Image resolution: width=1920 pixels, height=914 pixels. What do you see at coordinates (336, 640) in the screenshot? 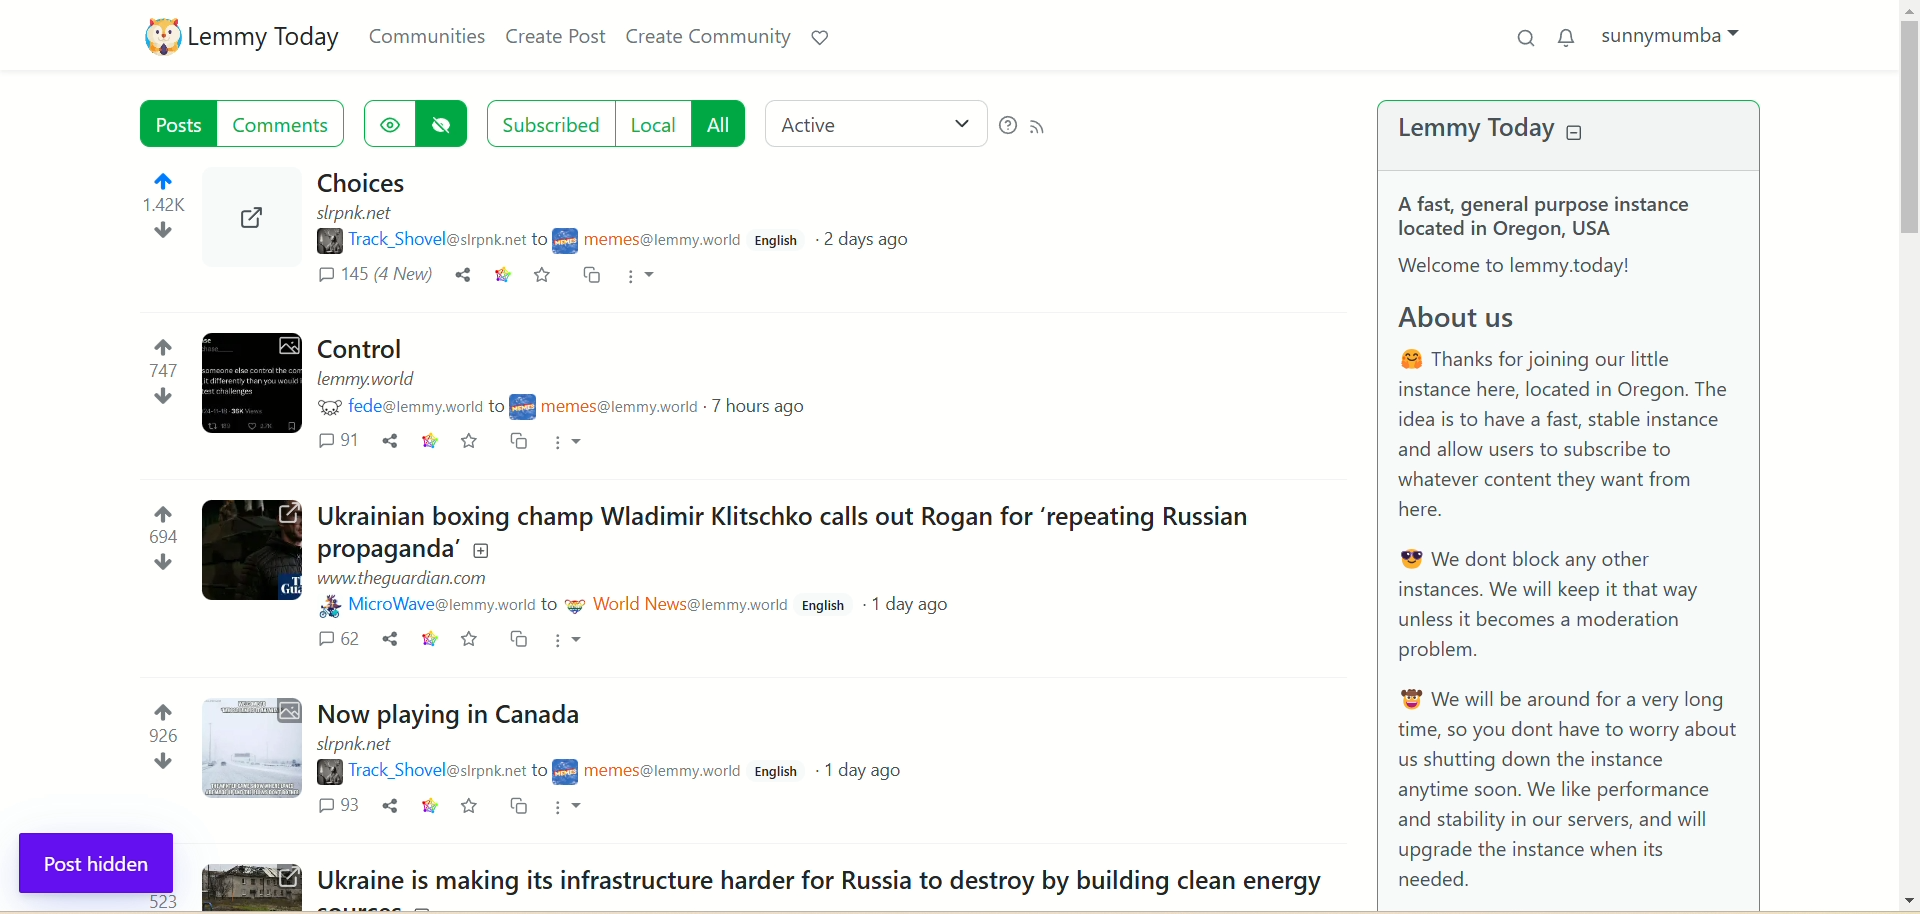
I see `comments` at bounding box center [336, 640].